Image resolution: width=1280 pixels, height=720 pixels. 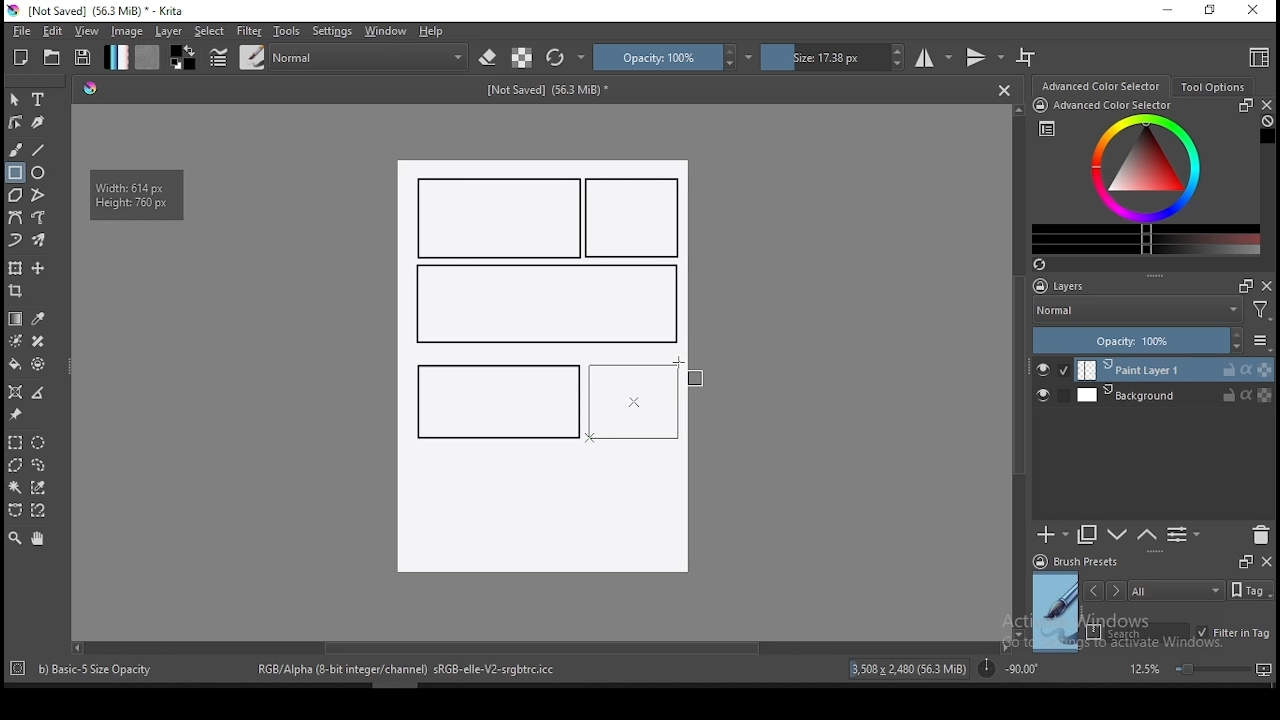 What do you see at coordinates (1266, 560) in the screenshot?
I see `close docker` at bounding box center [1266, 560].